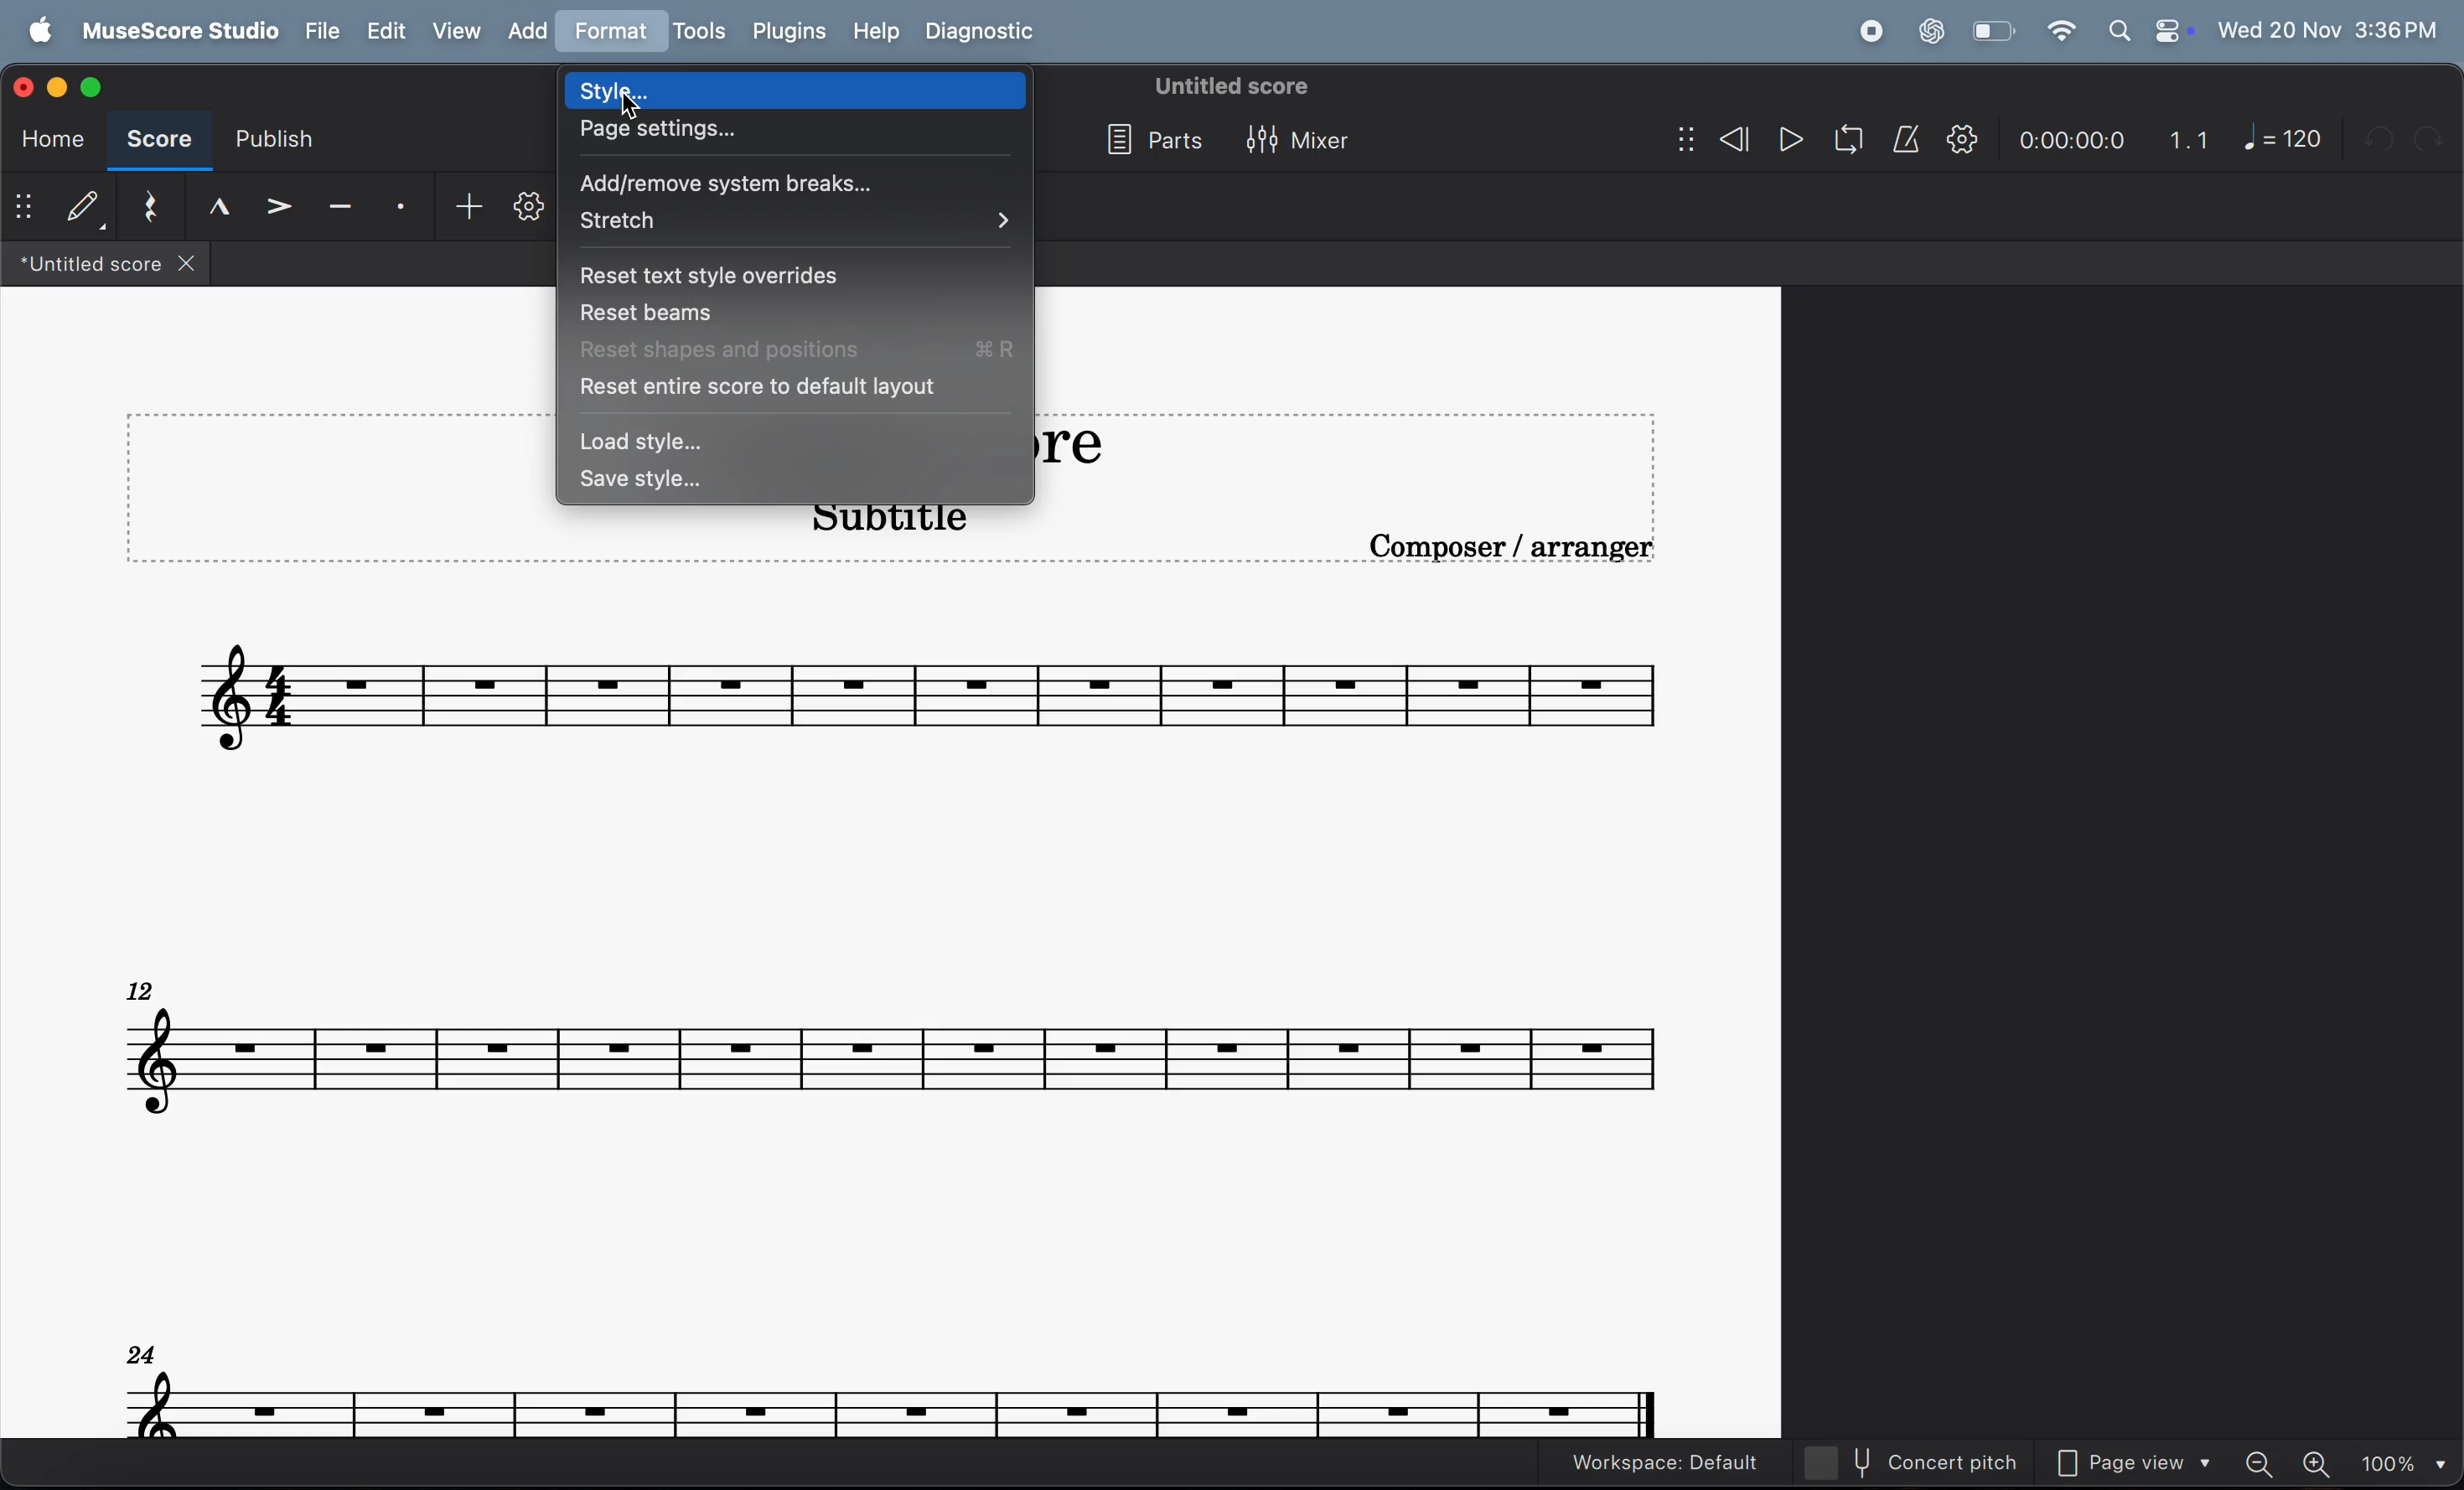 The width and height of the screenshot is (2464, 1490). What do you see at coordinates (94, 84) in the screenshot?
I see `maximize` at bounding box center [94, 84].